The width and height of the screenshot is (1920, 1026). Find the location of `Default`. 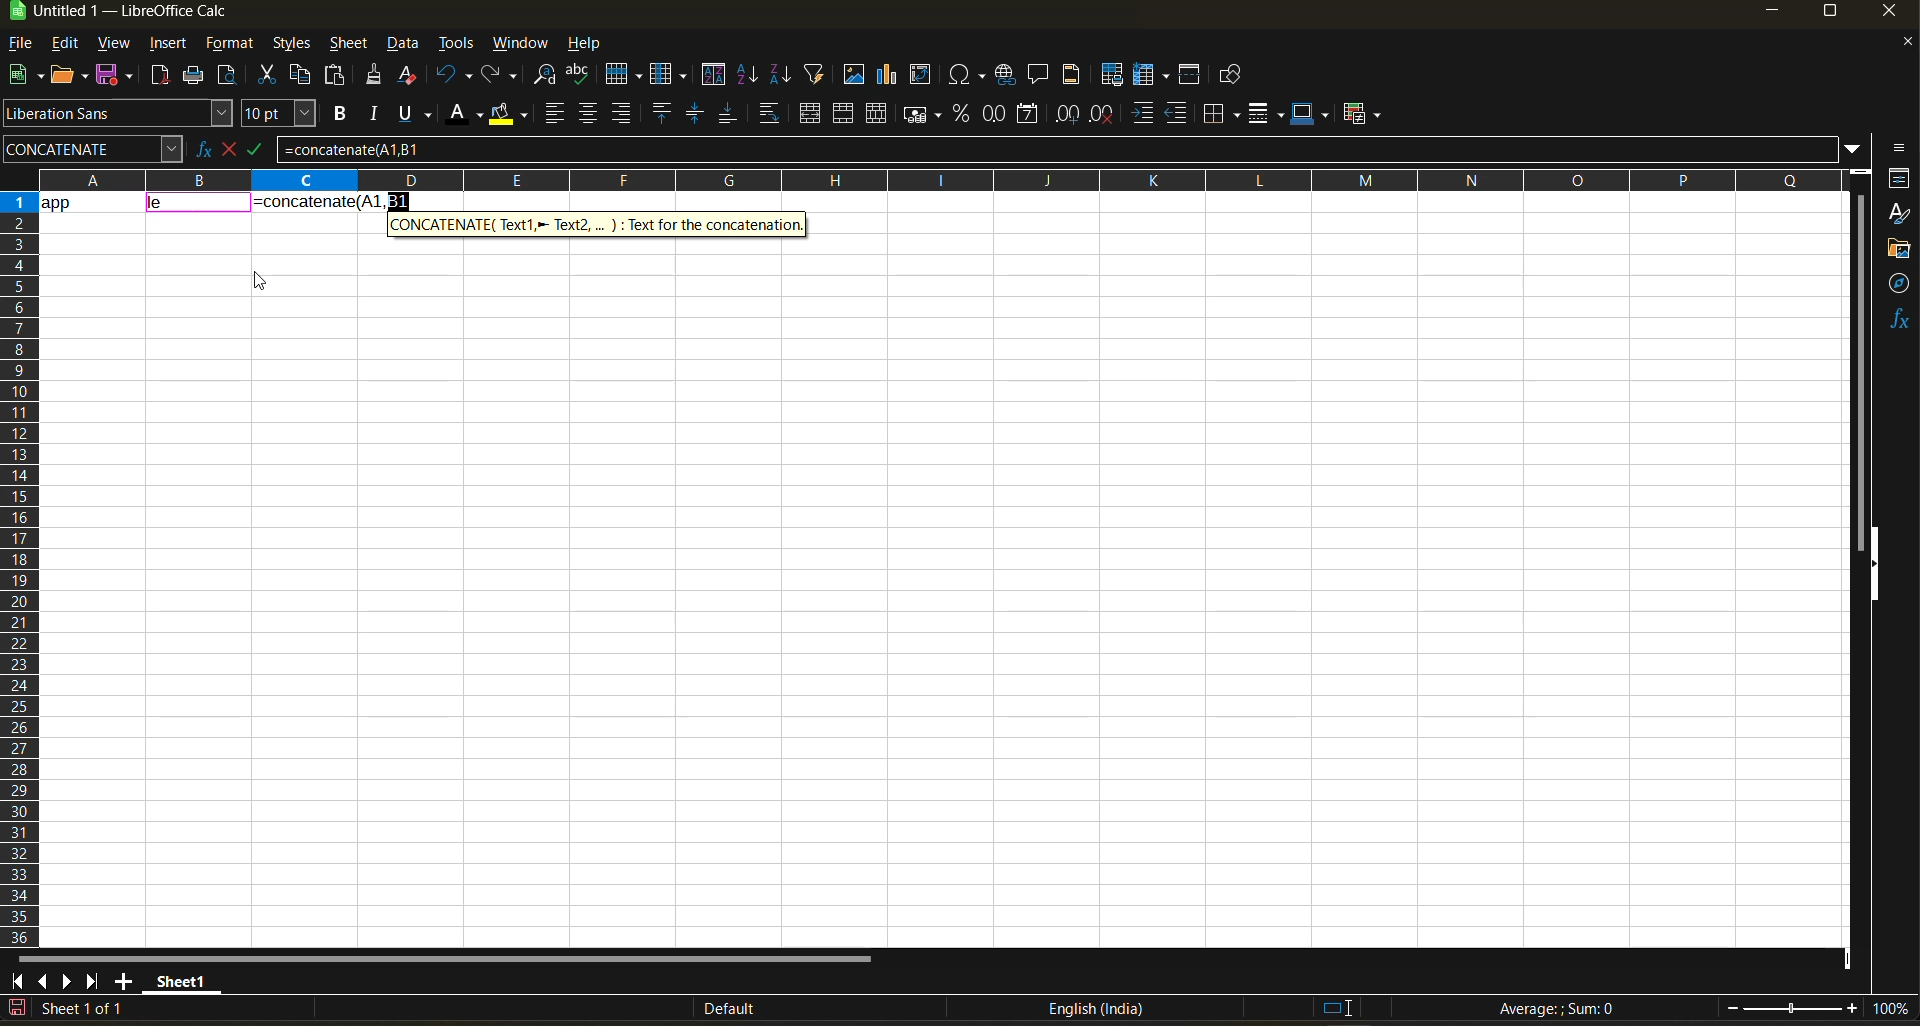

Default is located at coordinates (712, 1009).